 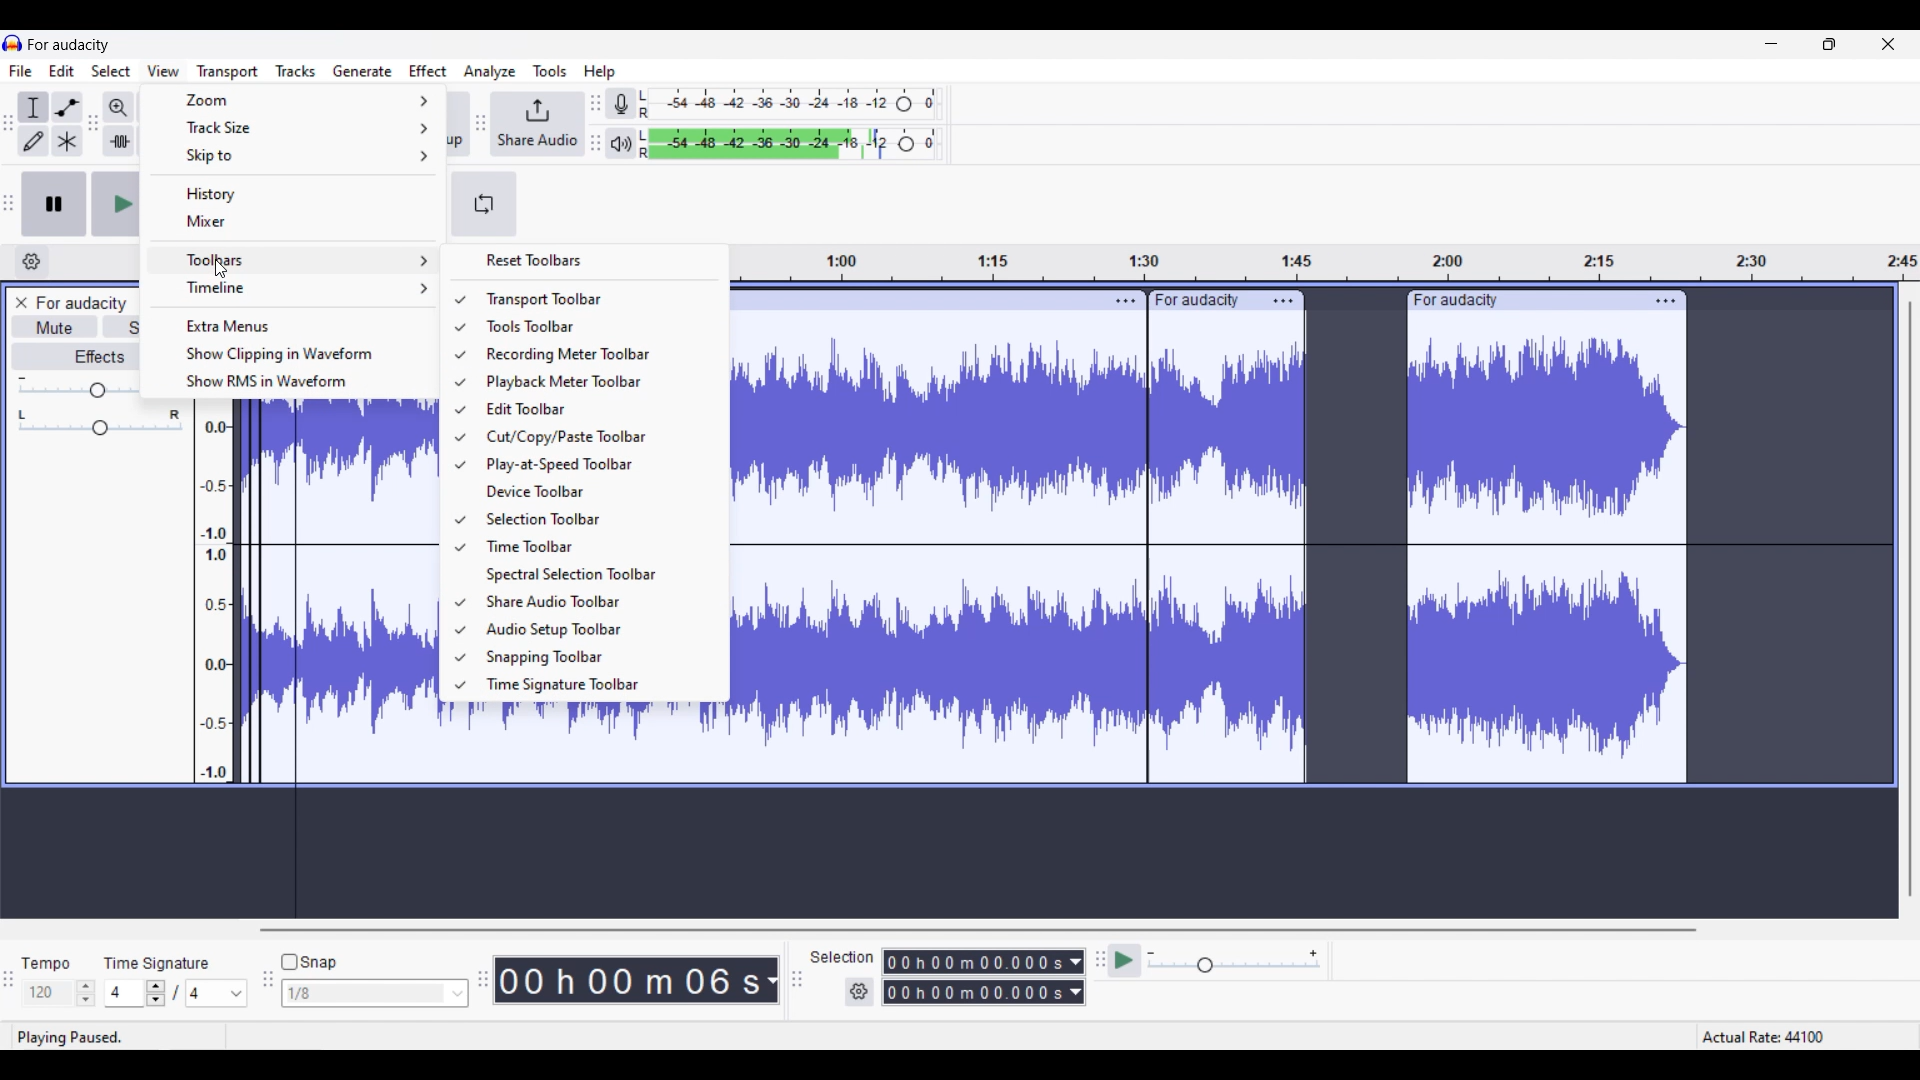 I want to click on click to drag, so click(x=909, y=301).